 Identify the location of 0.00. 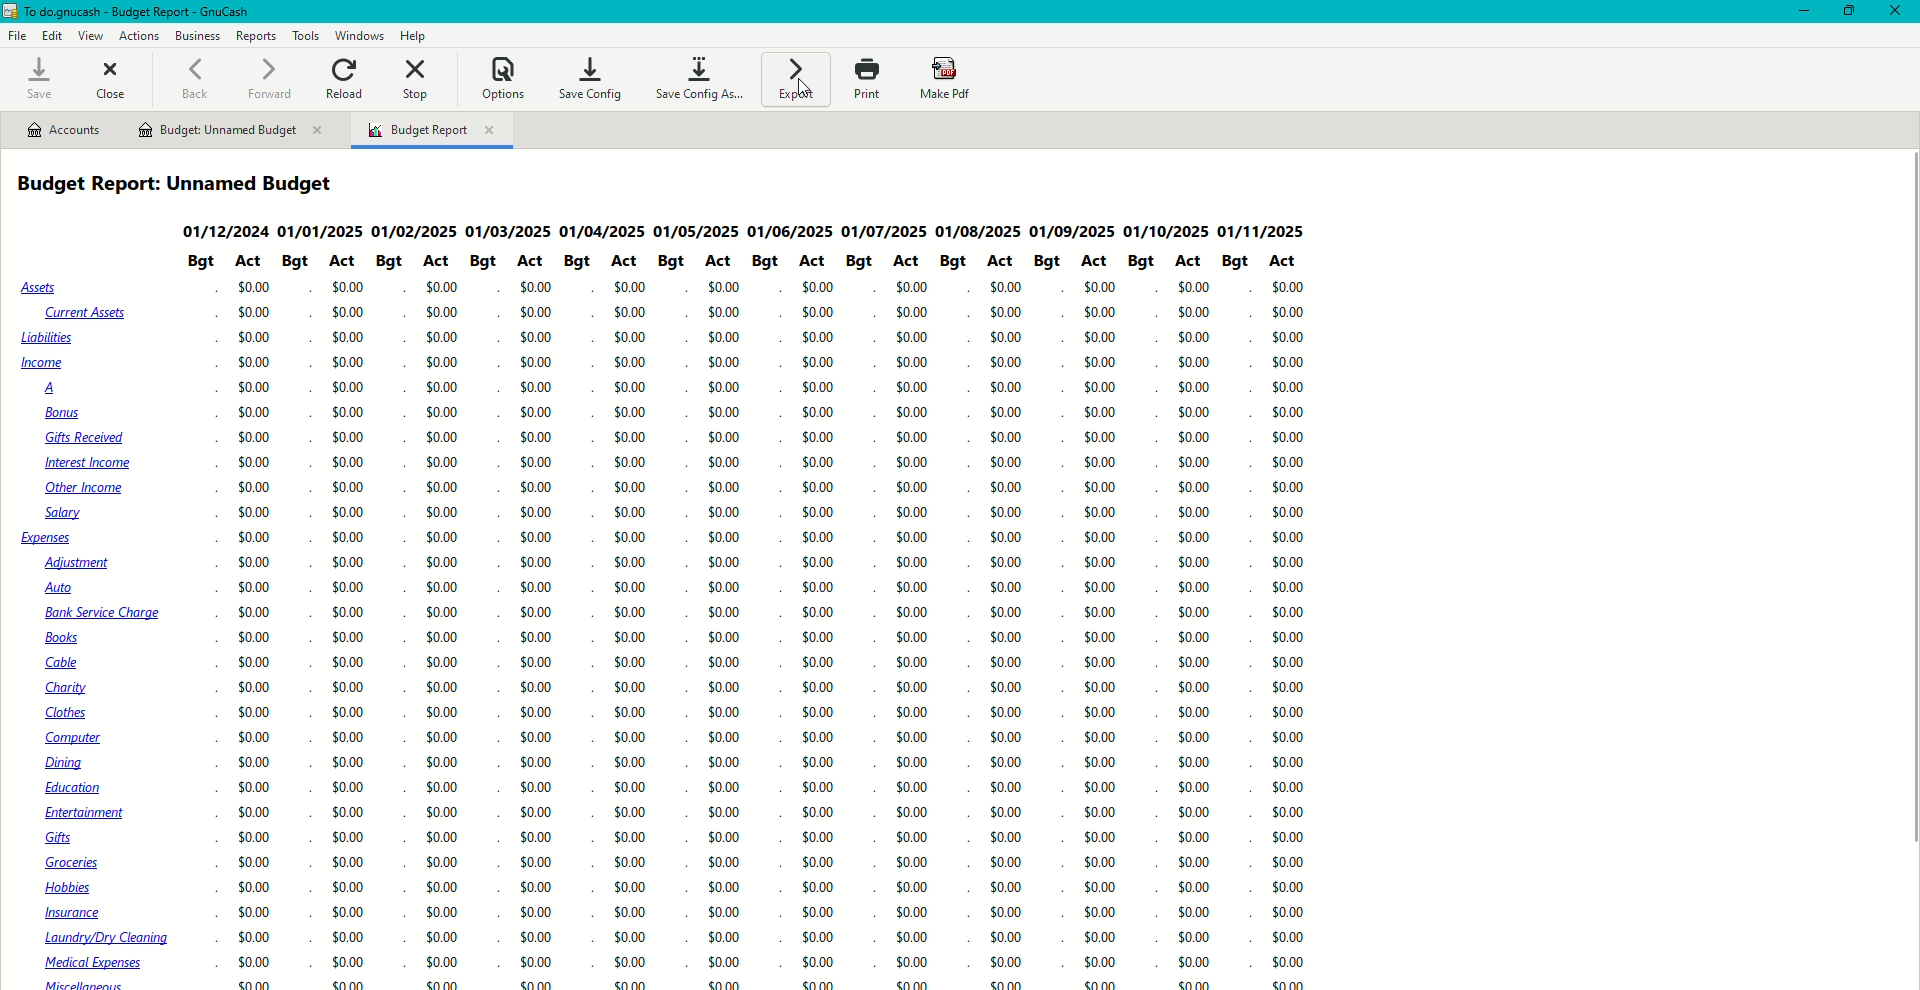
(253, 387).